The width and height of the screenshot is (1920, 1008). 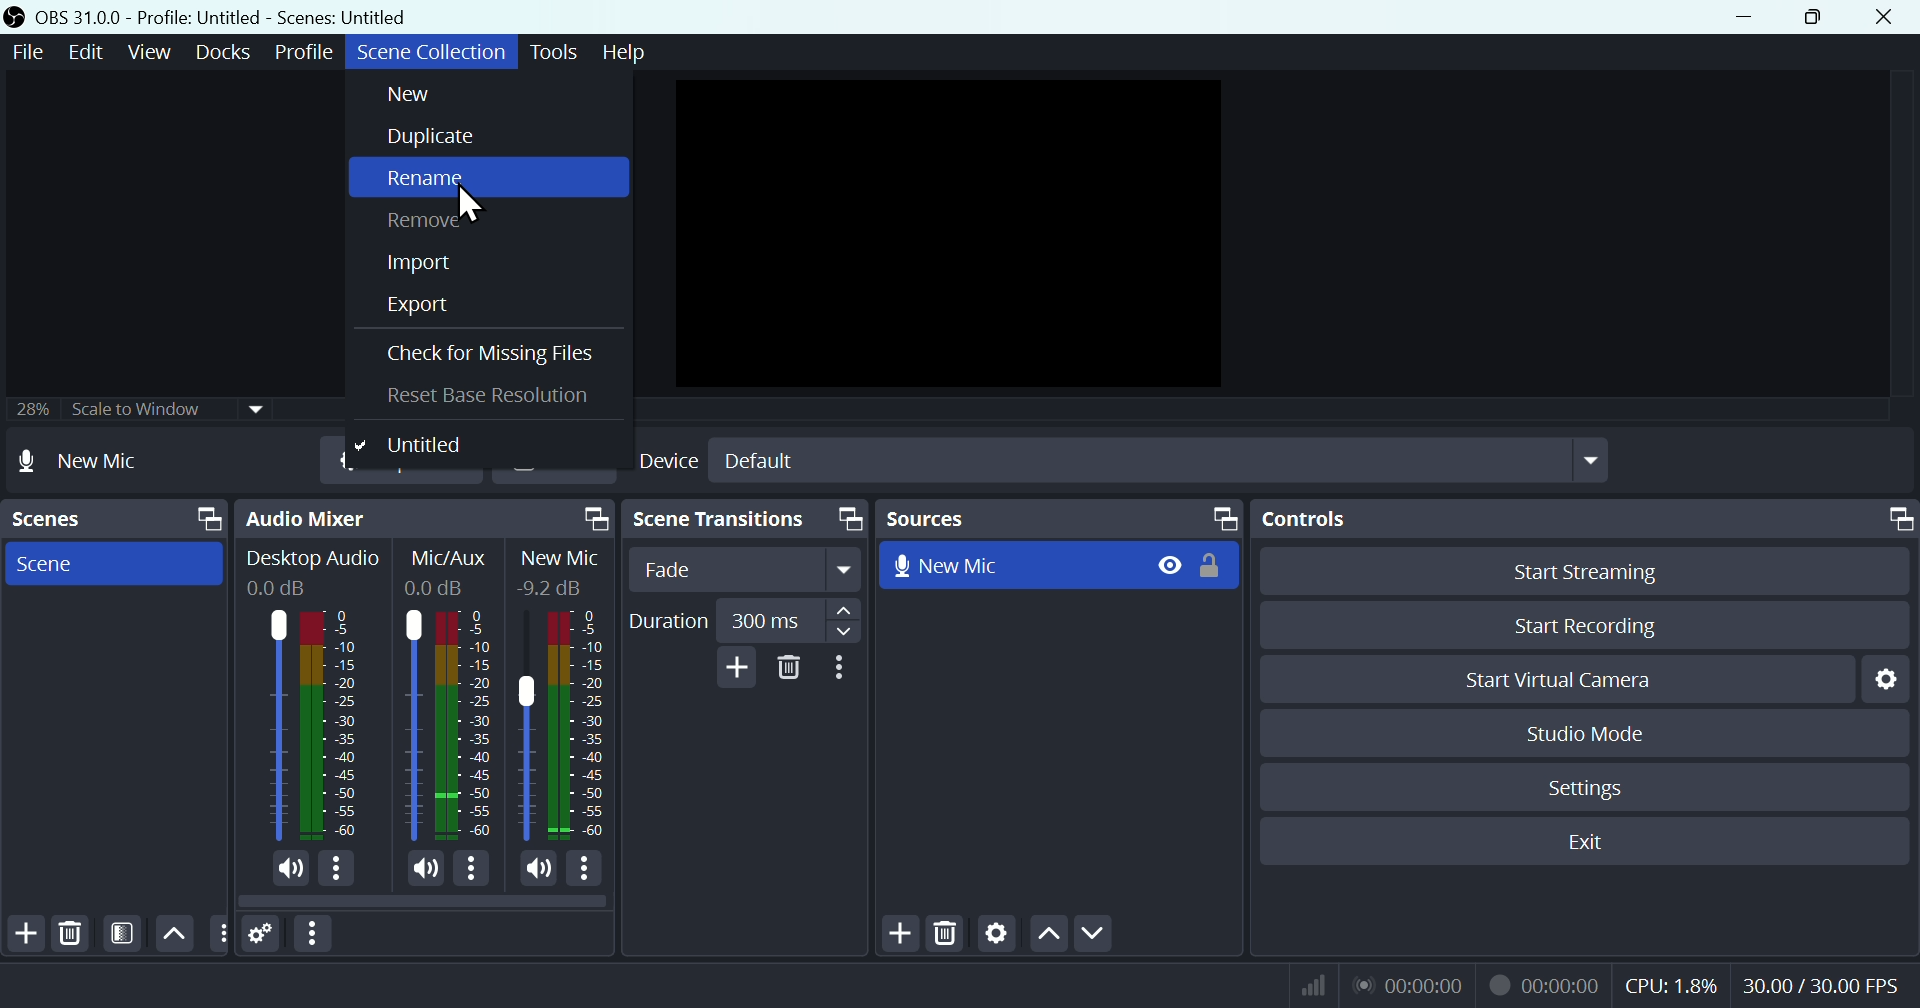 I want to click on Scenes, so click(x=113, y=519).